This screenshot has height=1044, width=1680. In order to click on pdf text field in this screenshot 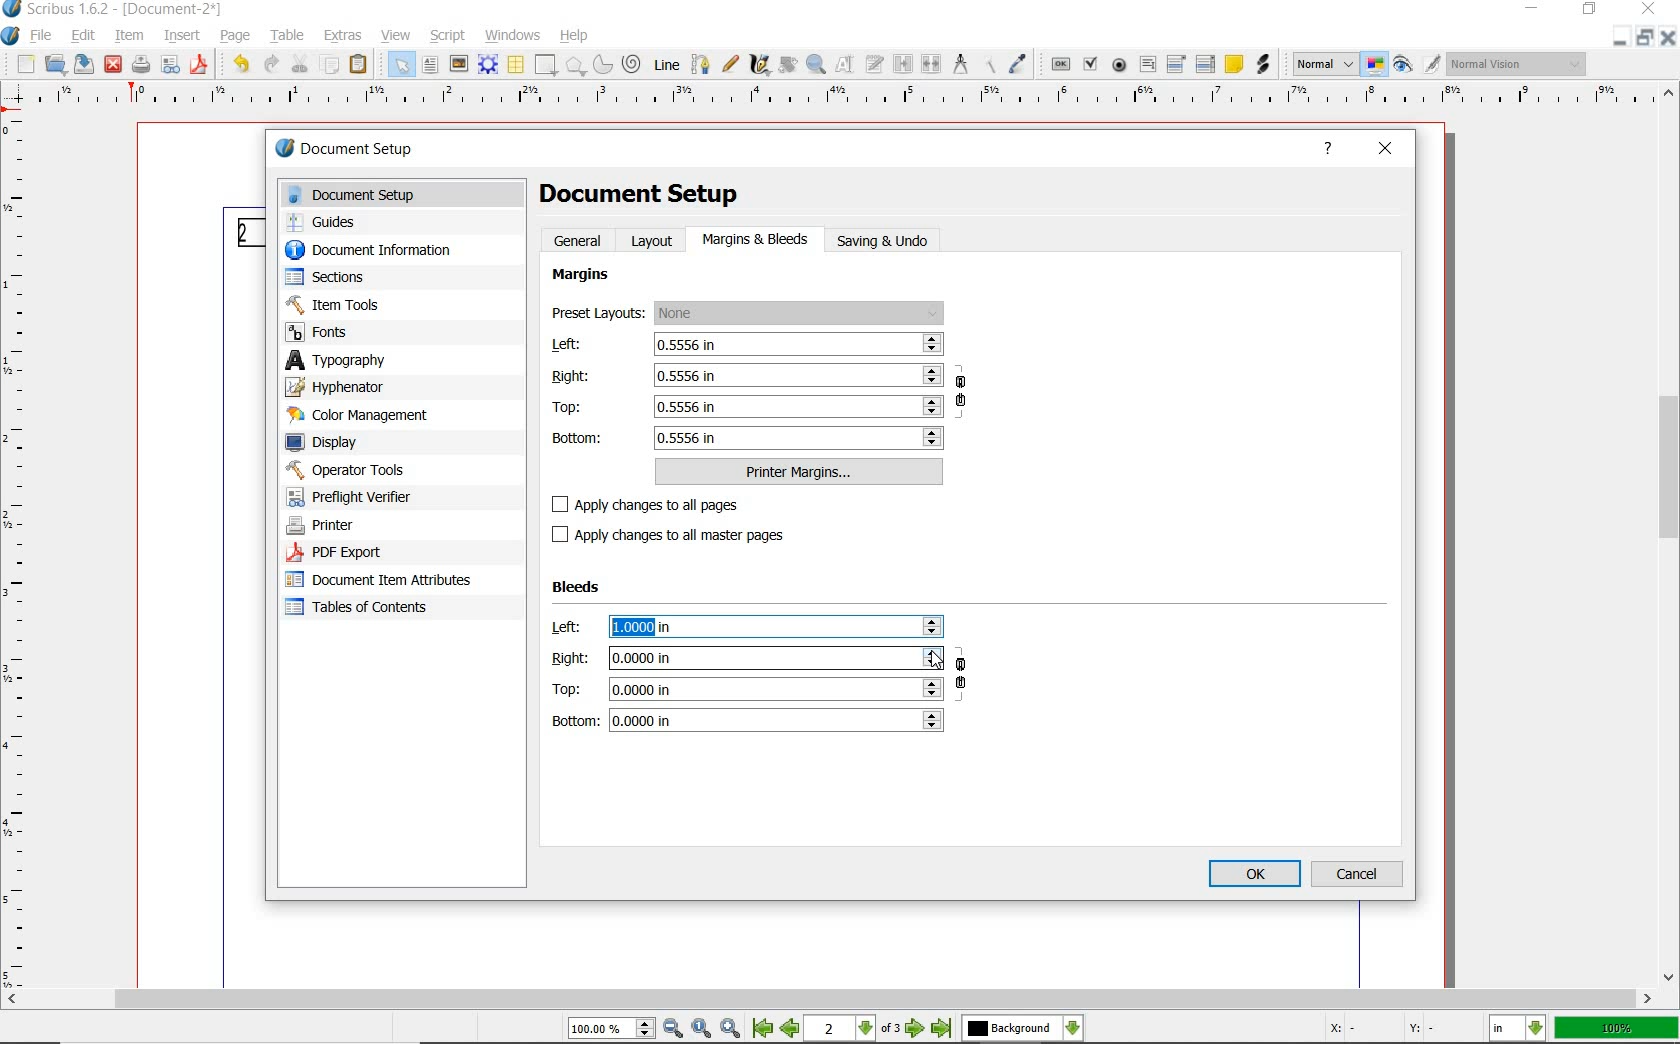, I will do `click(1147, 64)`.